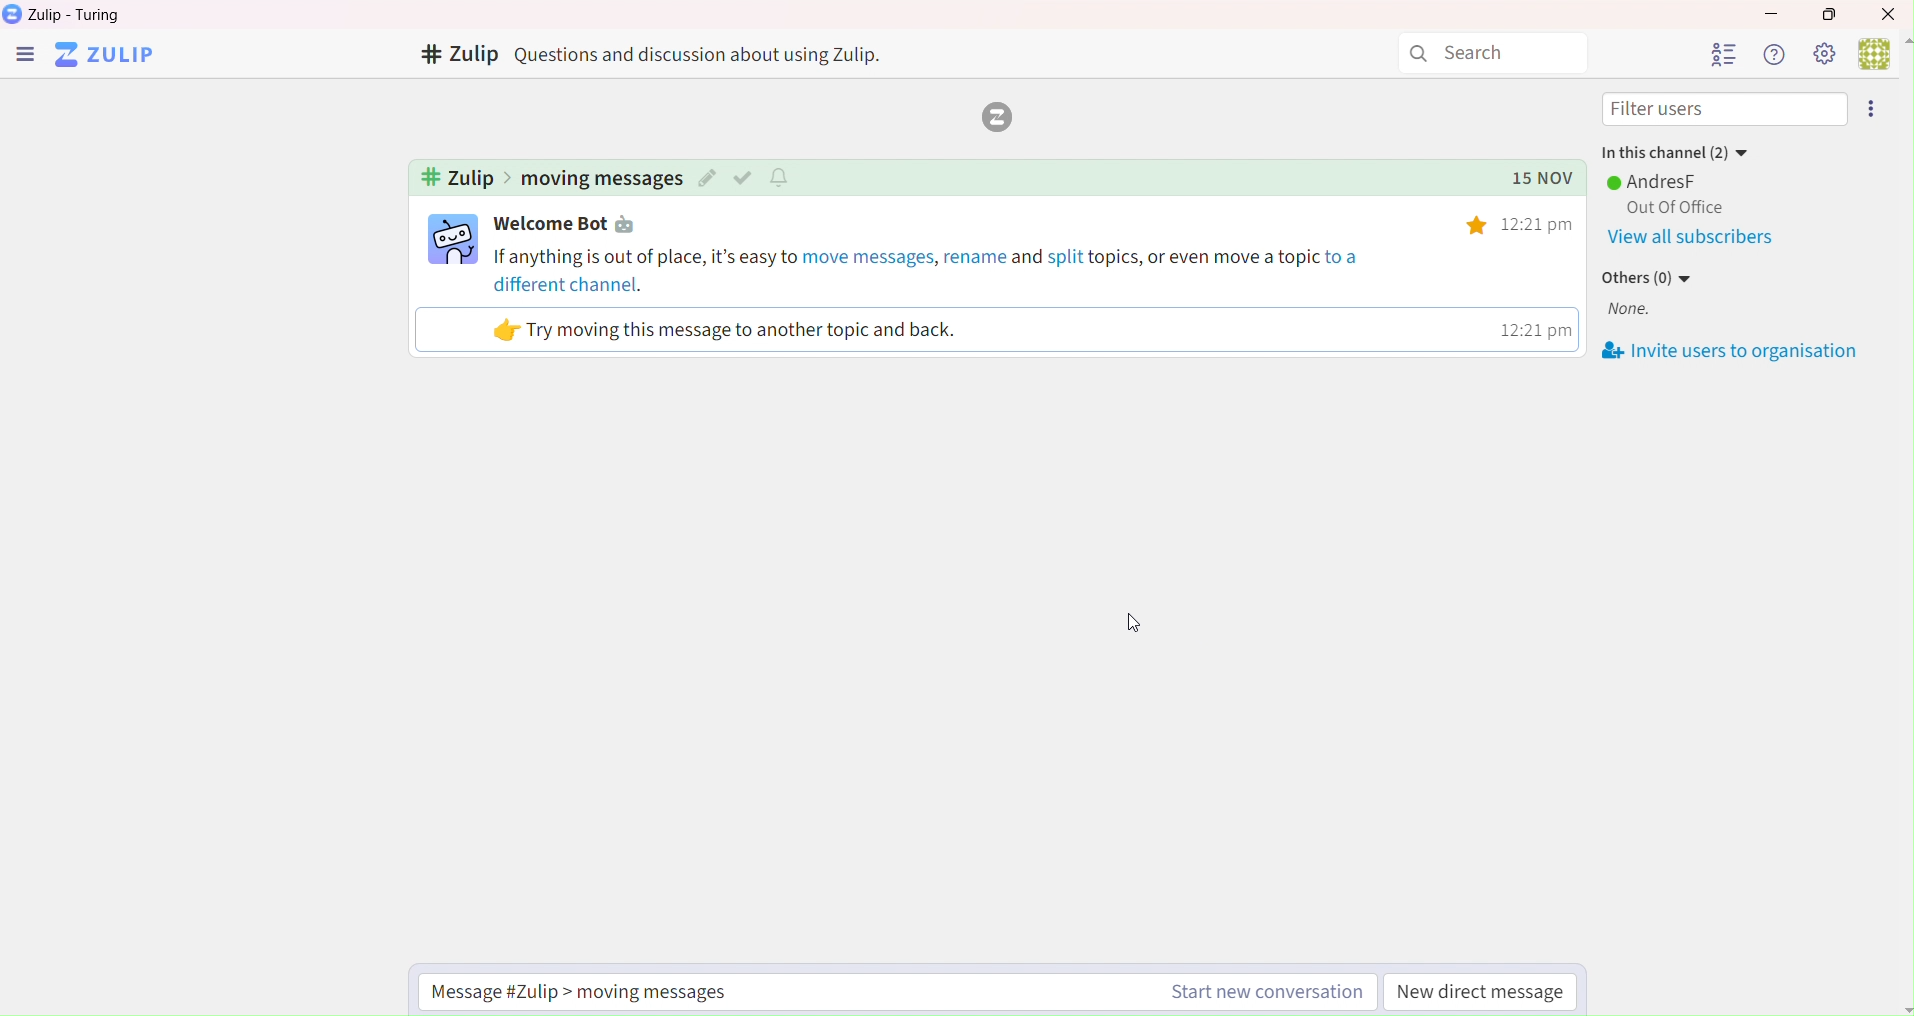 The image size is (1914, 1016). I want to click on , so click(1479, 226).